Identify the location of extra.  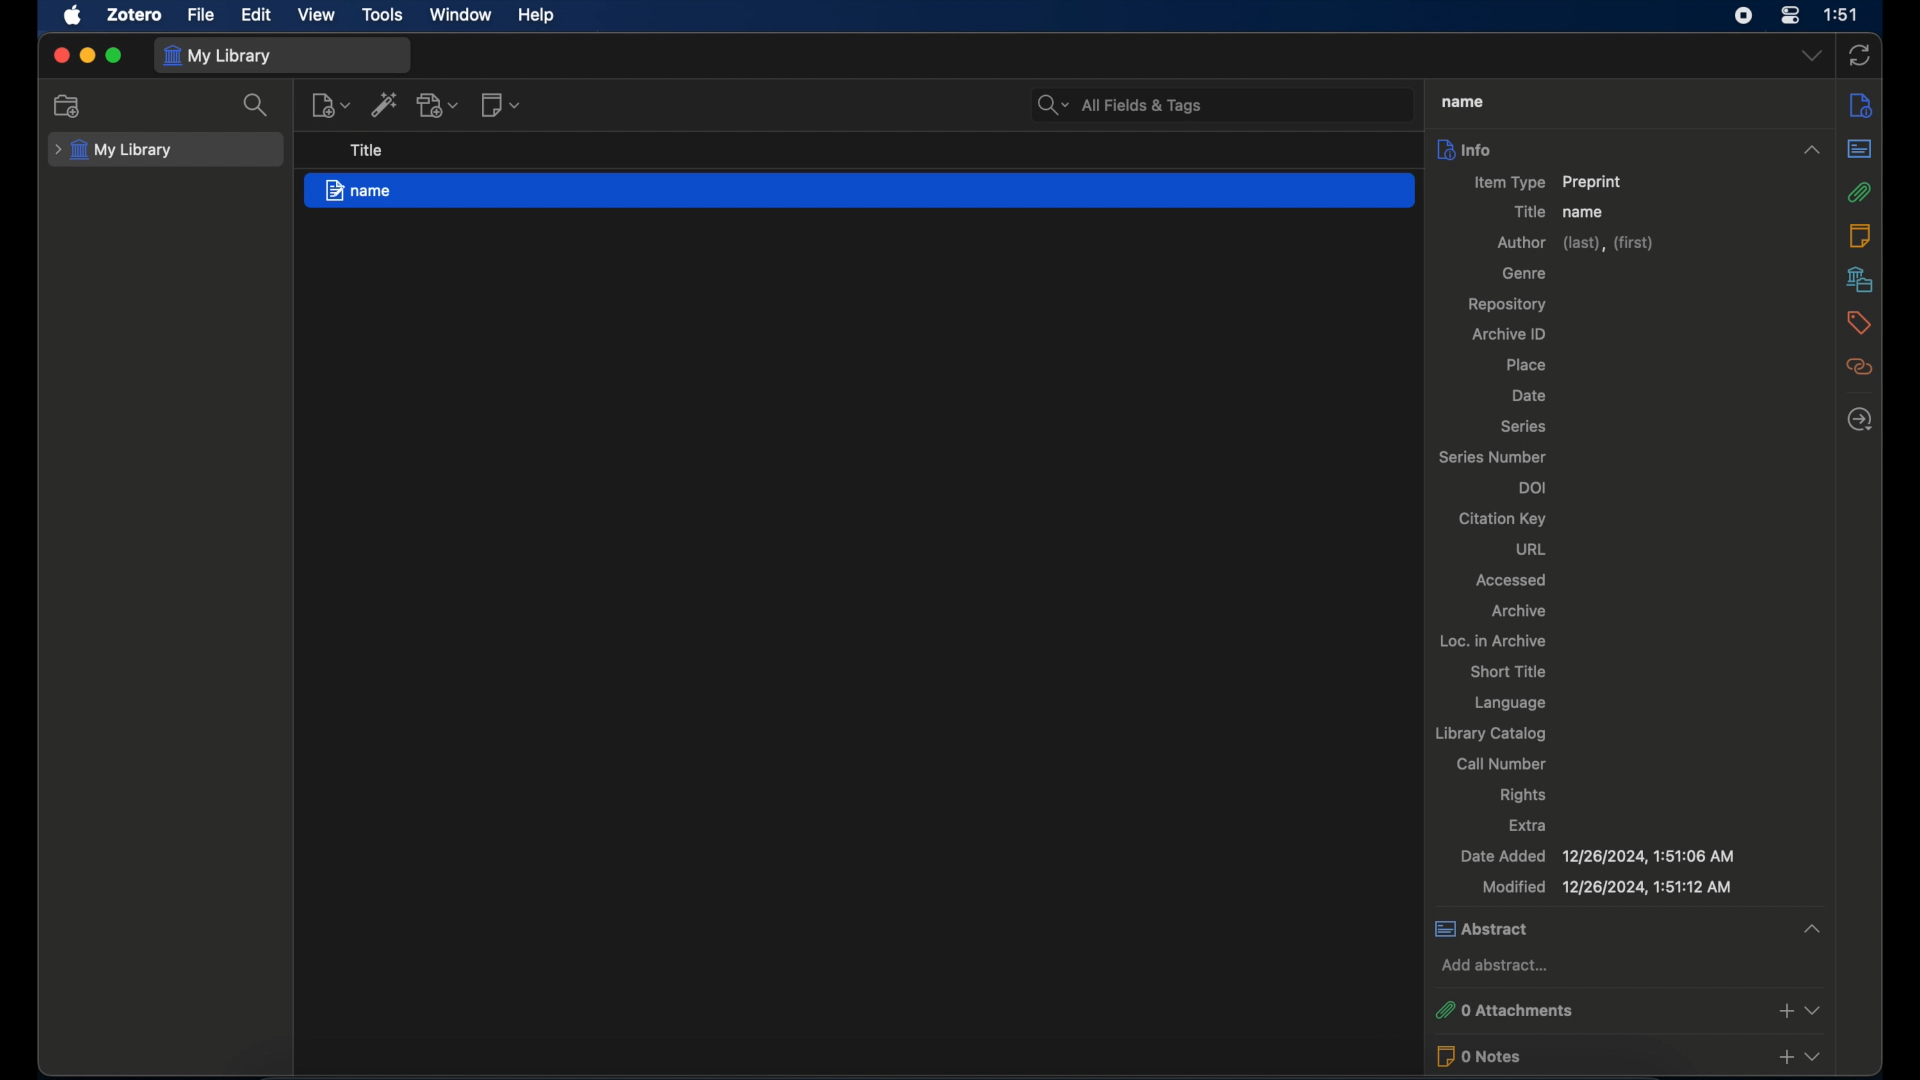
(1526, 826).